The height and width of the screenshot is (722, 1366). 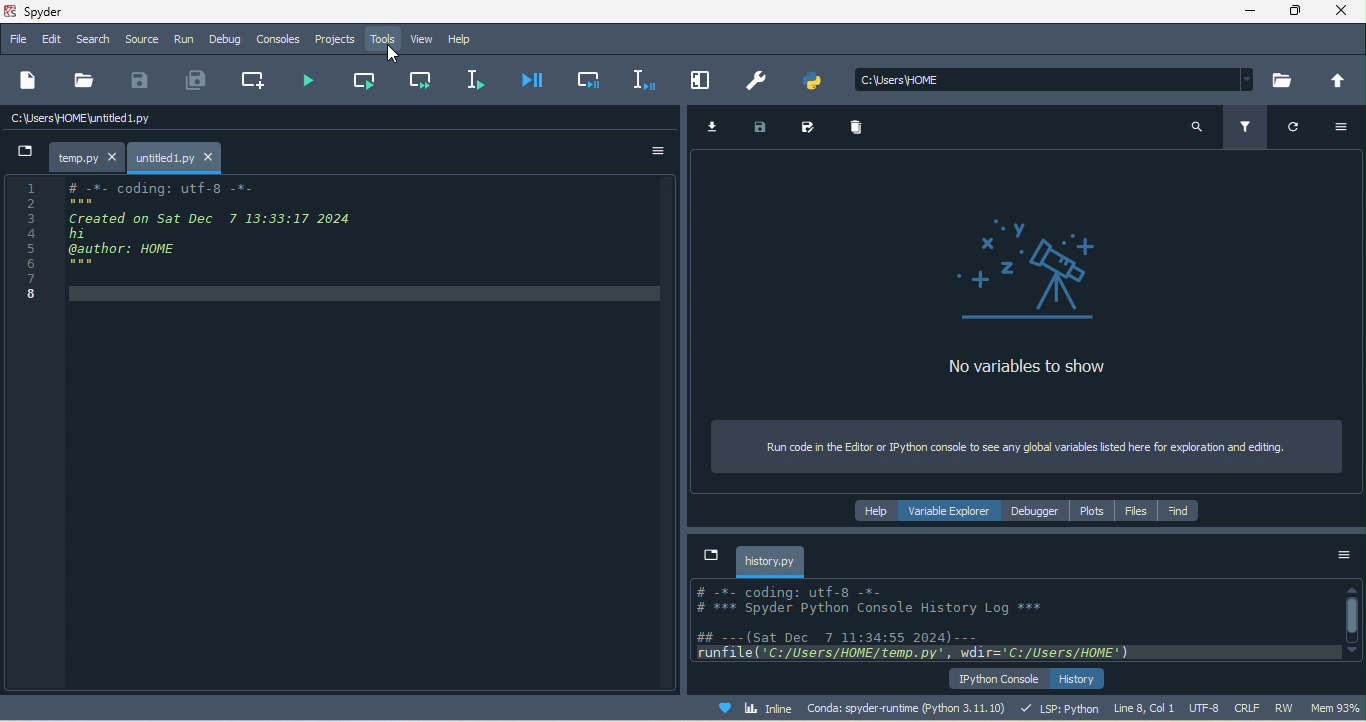 I want to click on line8 col 1 utf 8, so click(x=1167, y=707).